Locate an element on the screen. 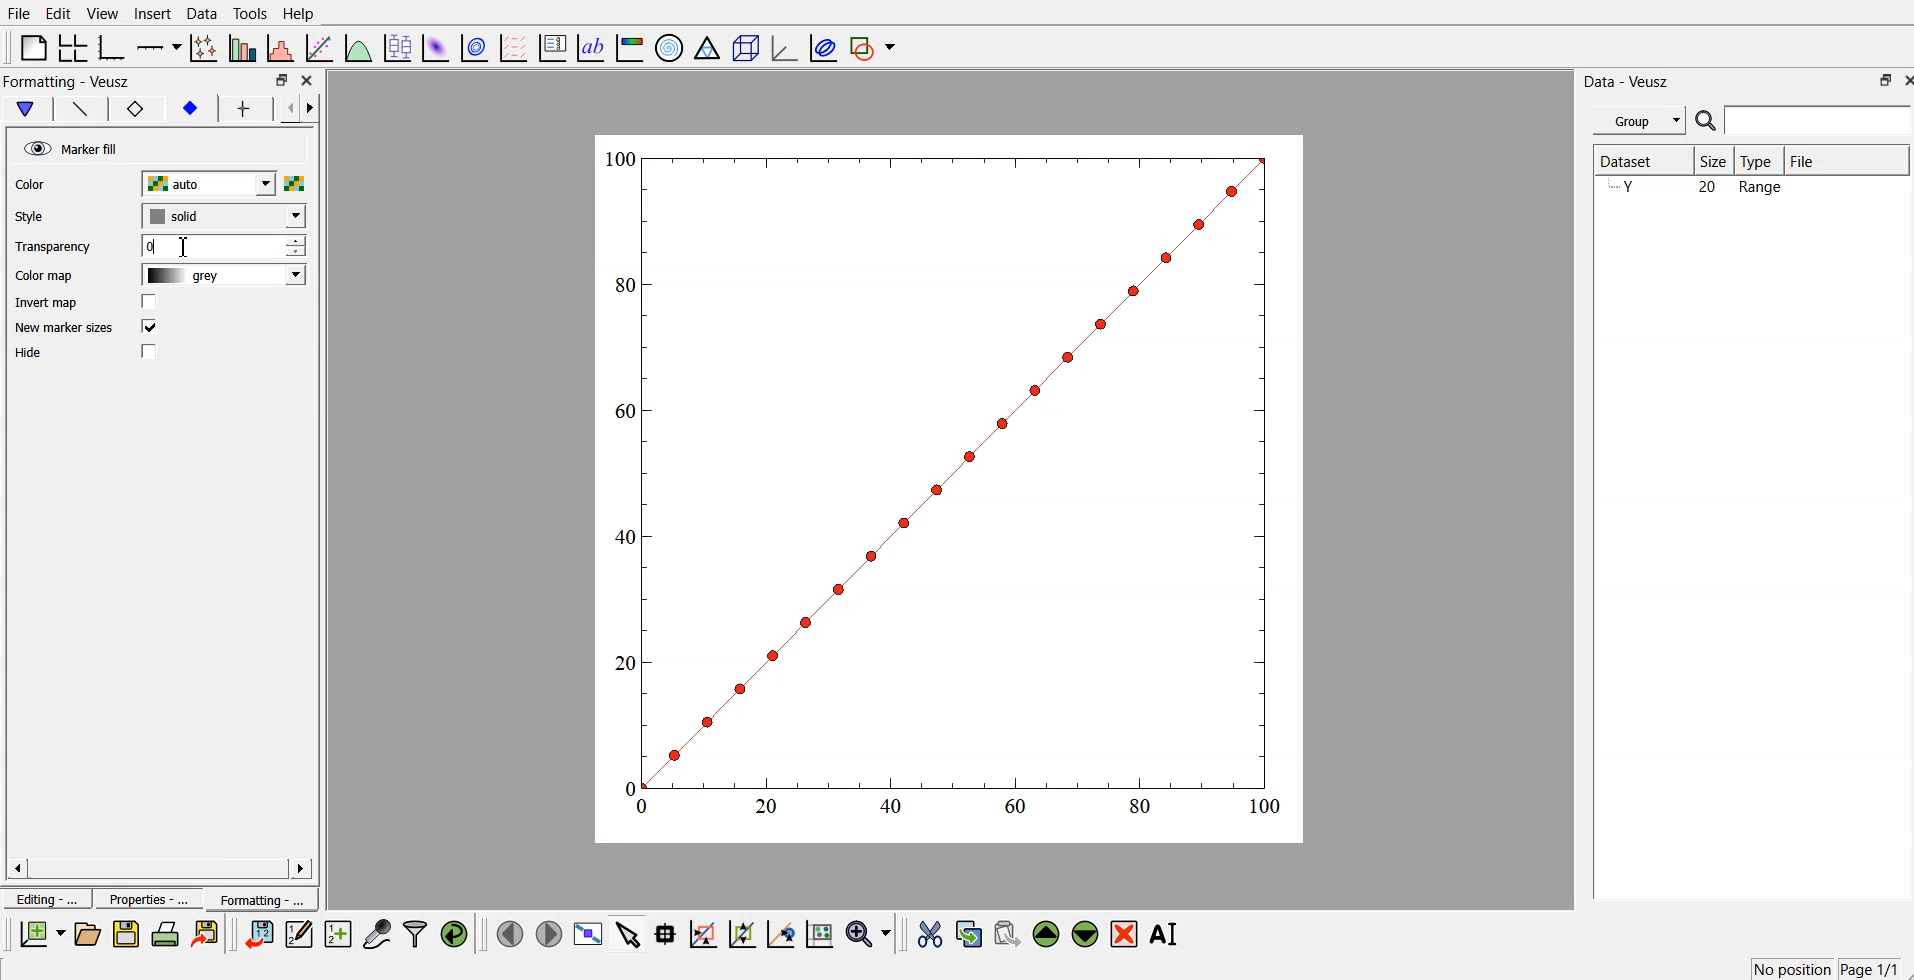 The height and width of the screenshot is (980, 1914). solid is located at coordinates (220, 216).